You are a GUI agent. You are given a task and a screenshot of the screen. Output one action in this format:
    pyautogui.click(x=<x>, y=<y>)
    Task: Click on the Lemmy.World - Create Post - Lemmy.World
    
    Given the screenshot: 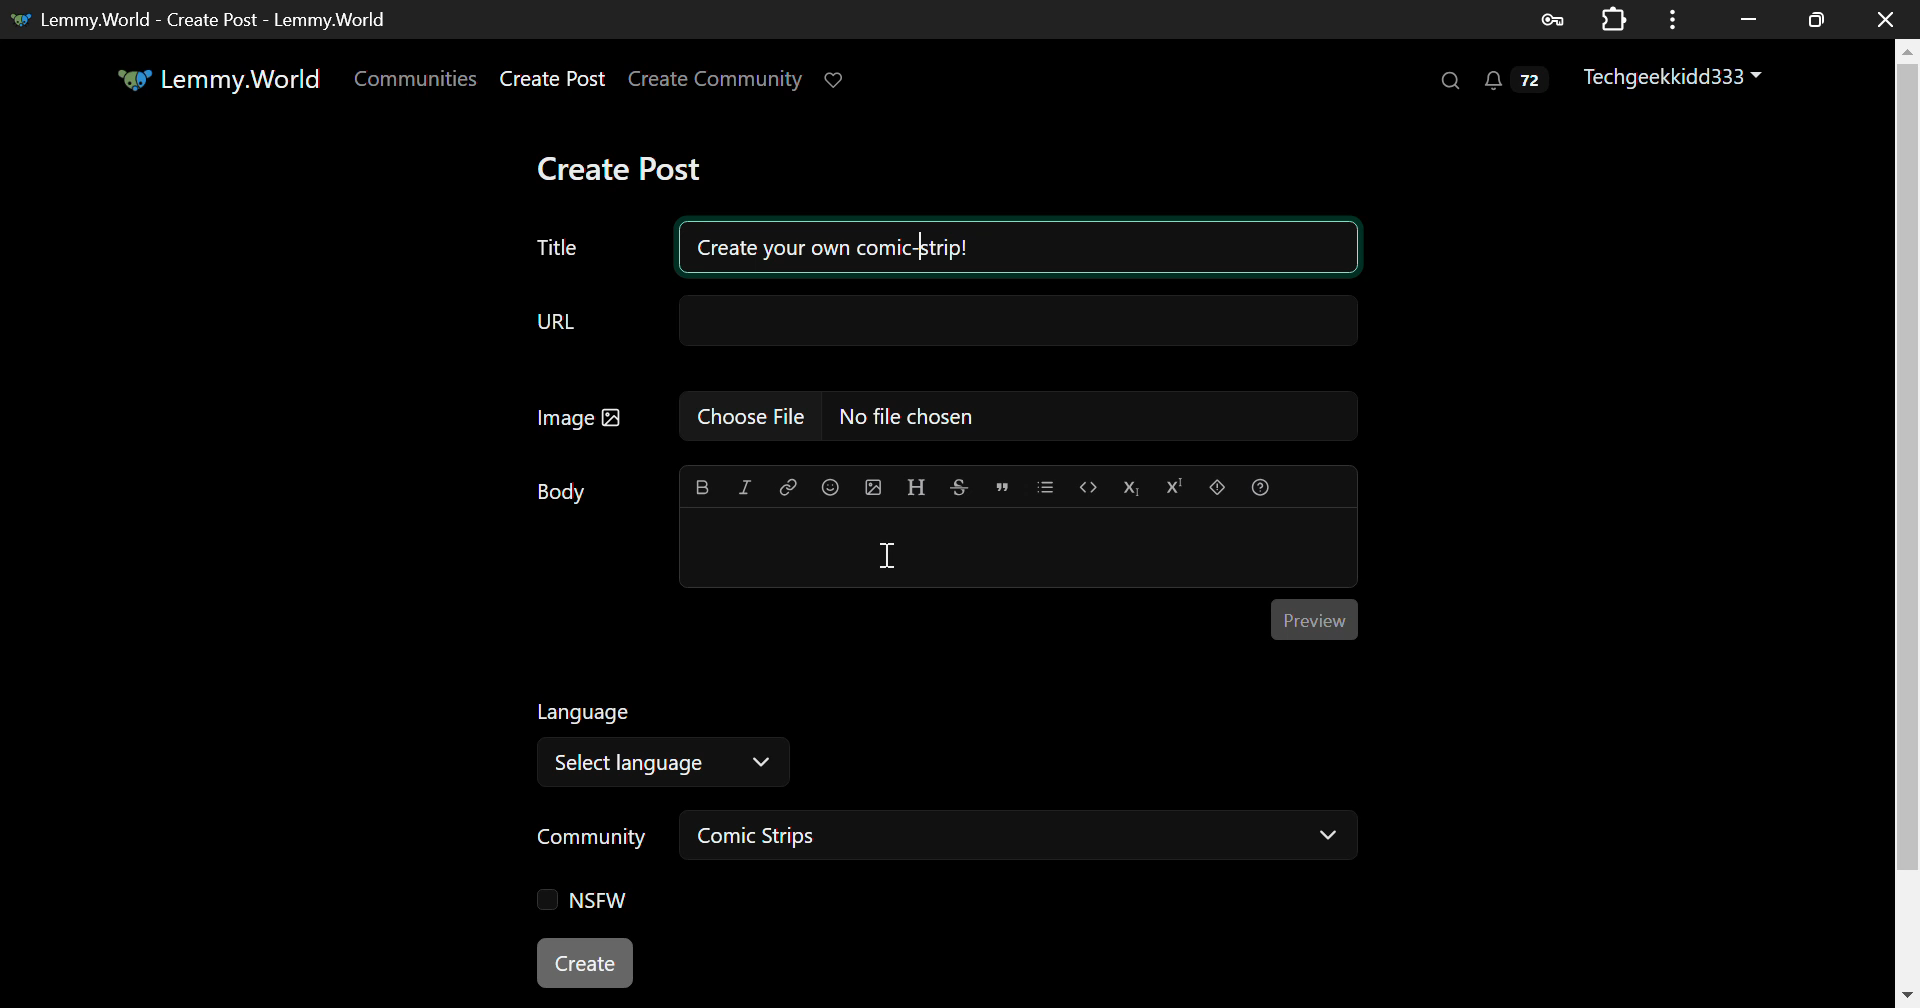 What is the action you would take?
    pyautogui.click(x=208, y=19)
    